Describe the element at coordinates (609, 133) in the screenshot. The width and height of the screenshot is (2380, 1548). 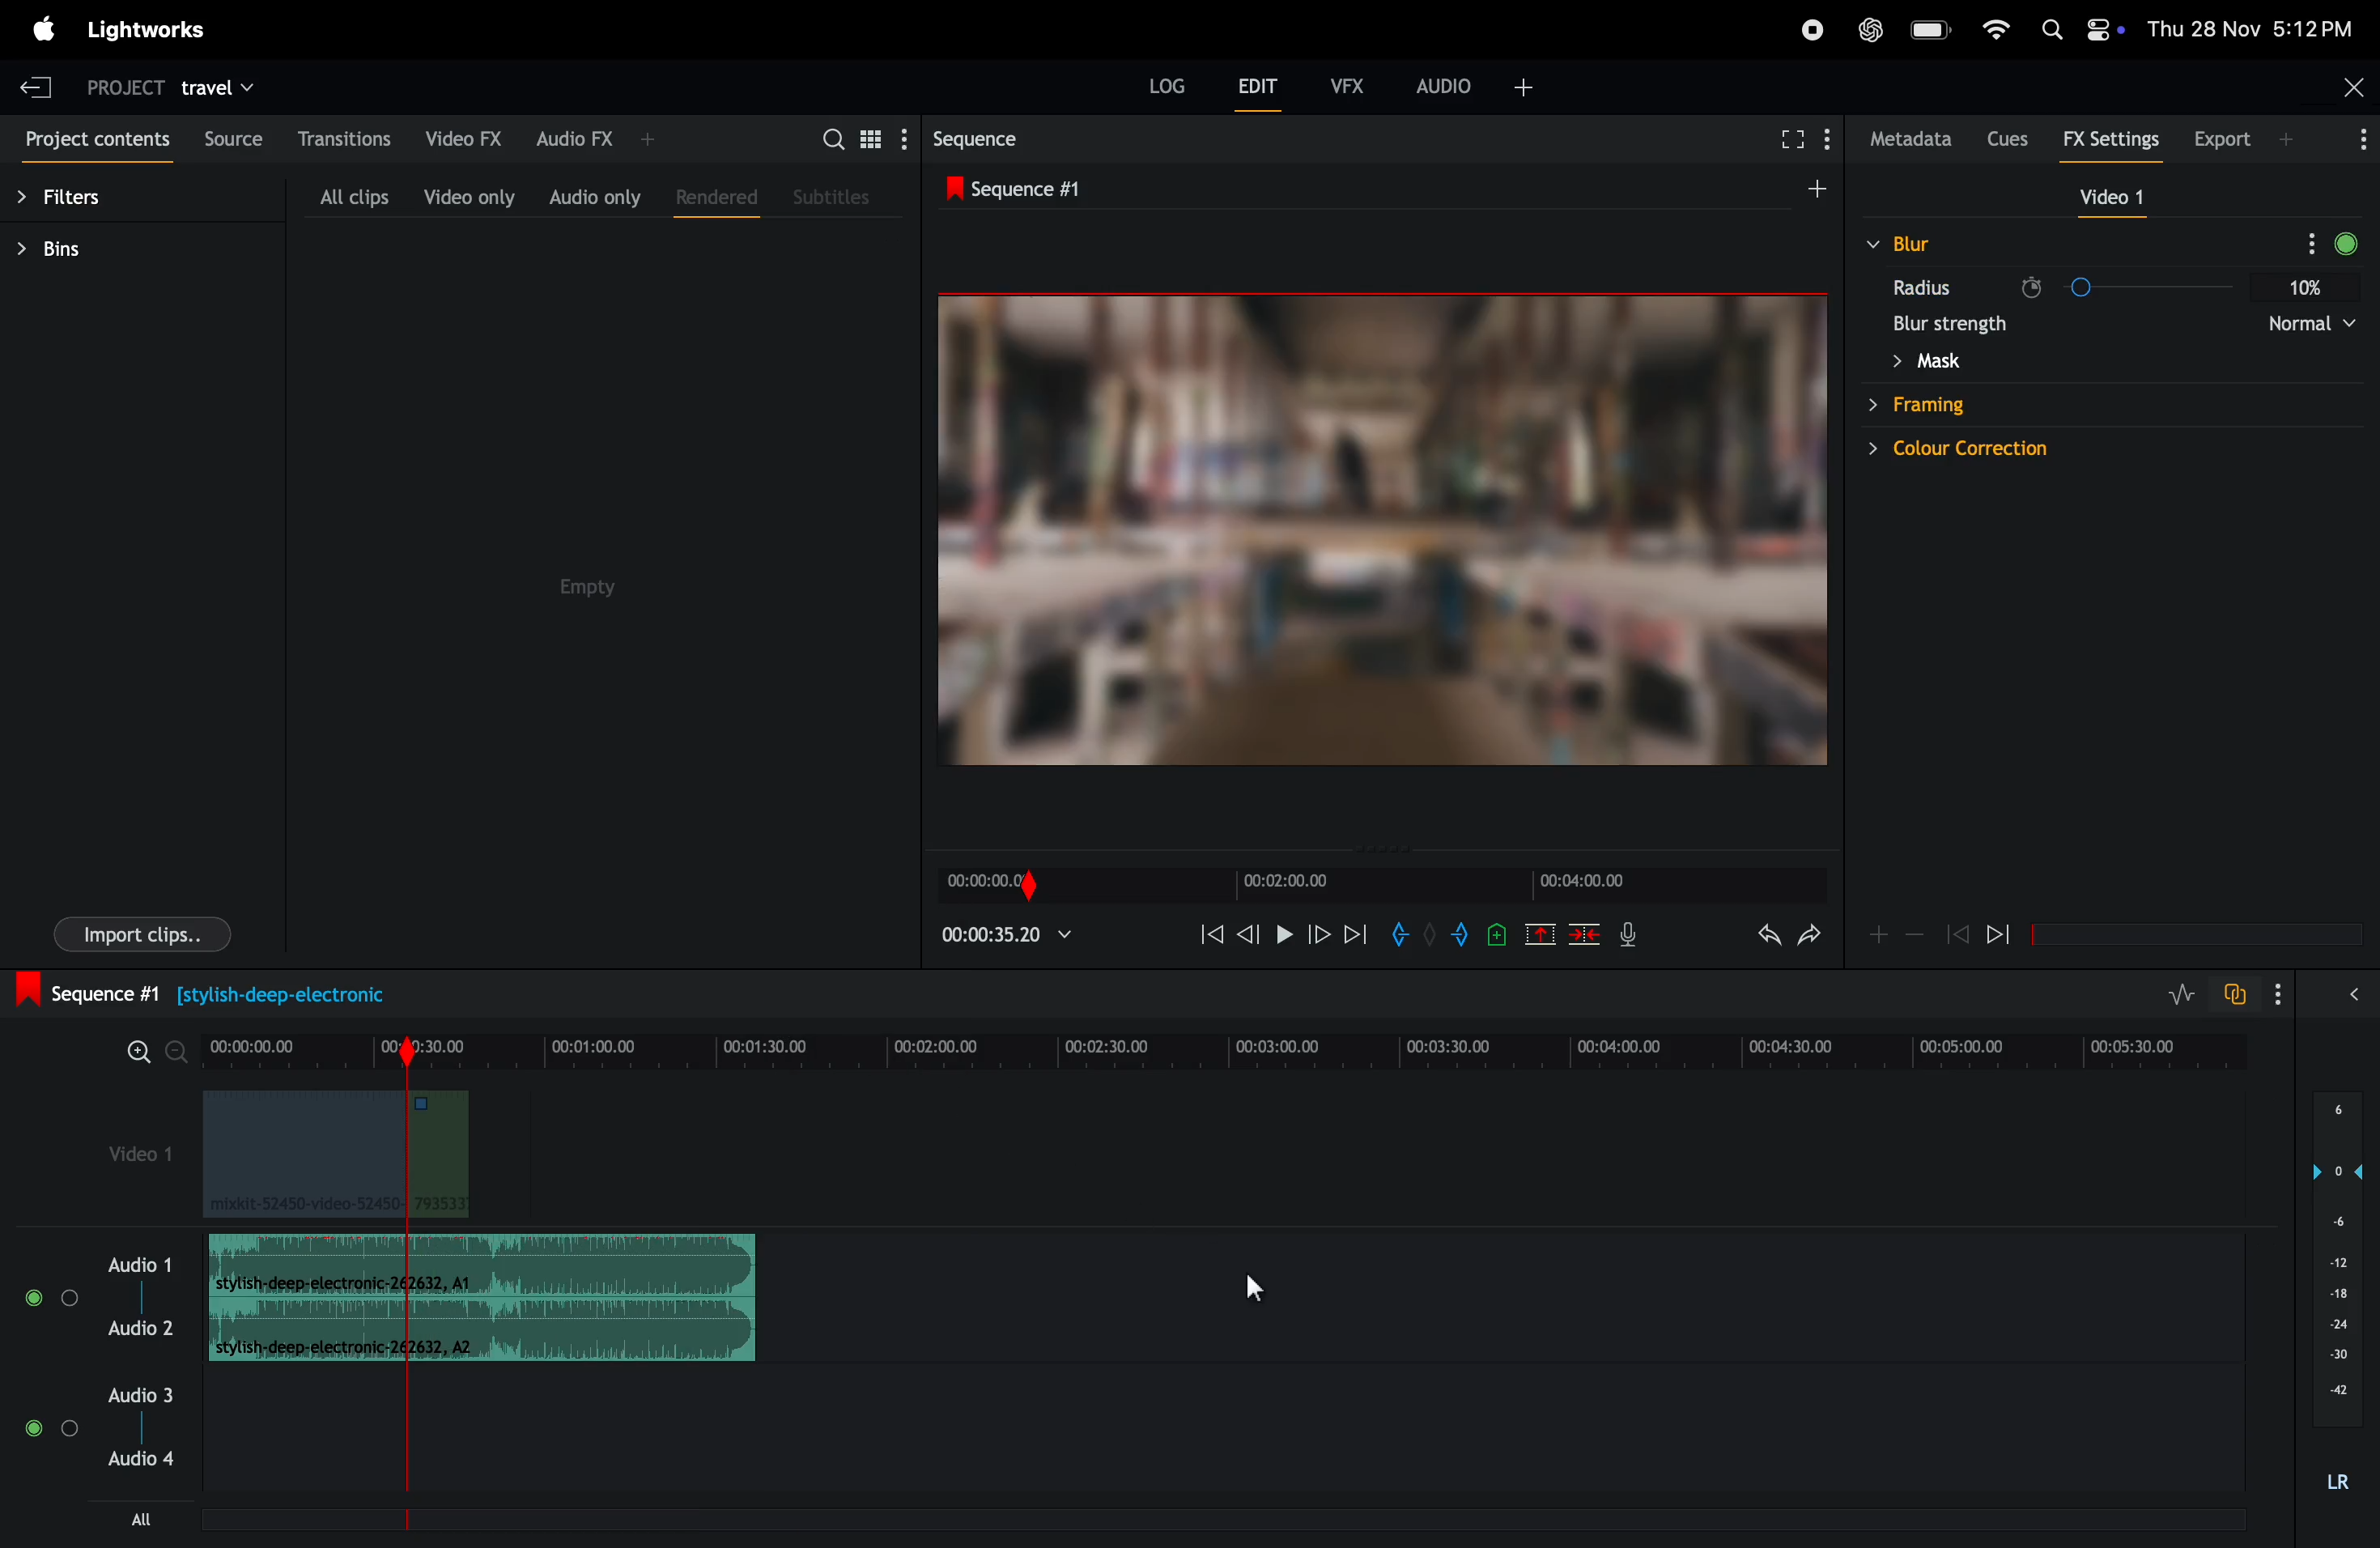
I see `audio fx` at that location.